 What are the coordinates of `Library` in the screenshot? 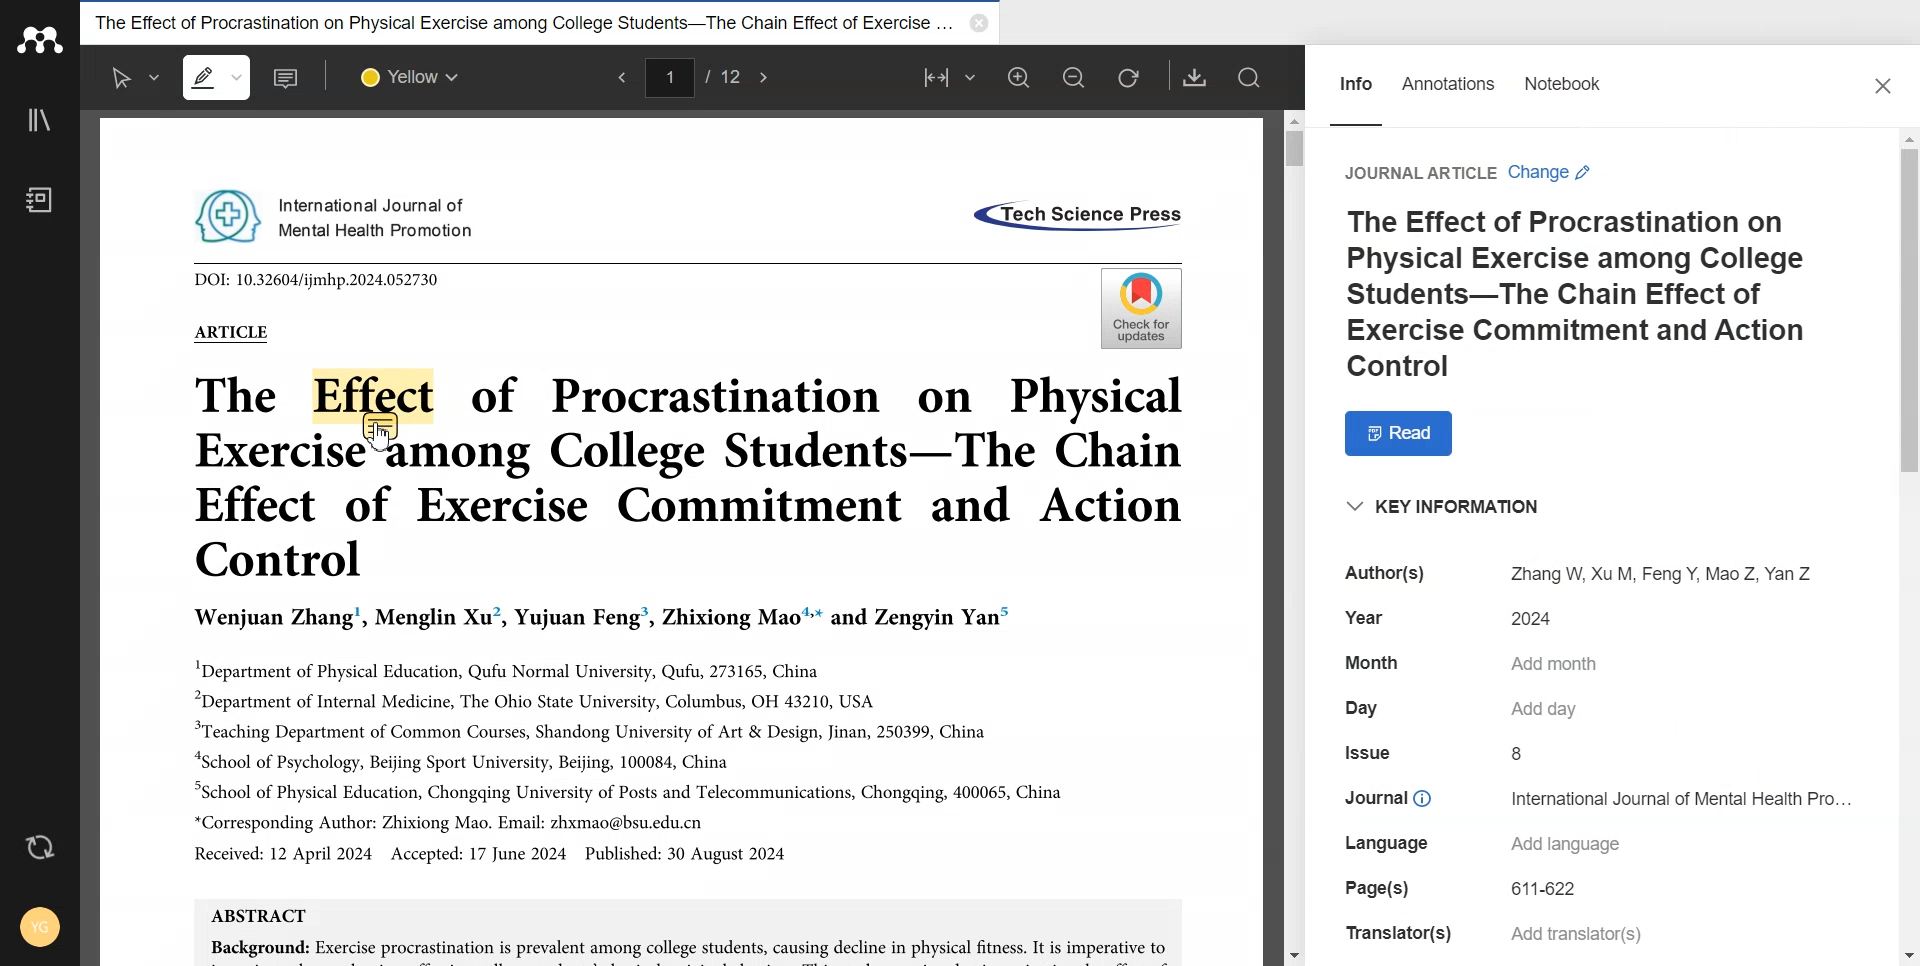 It's located at (40, 120).